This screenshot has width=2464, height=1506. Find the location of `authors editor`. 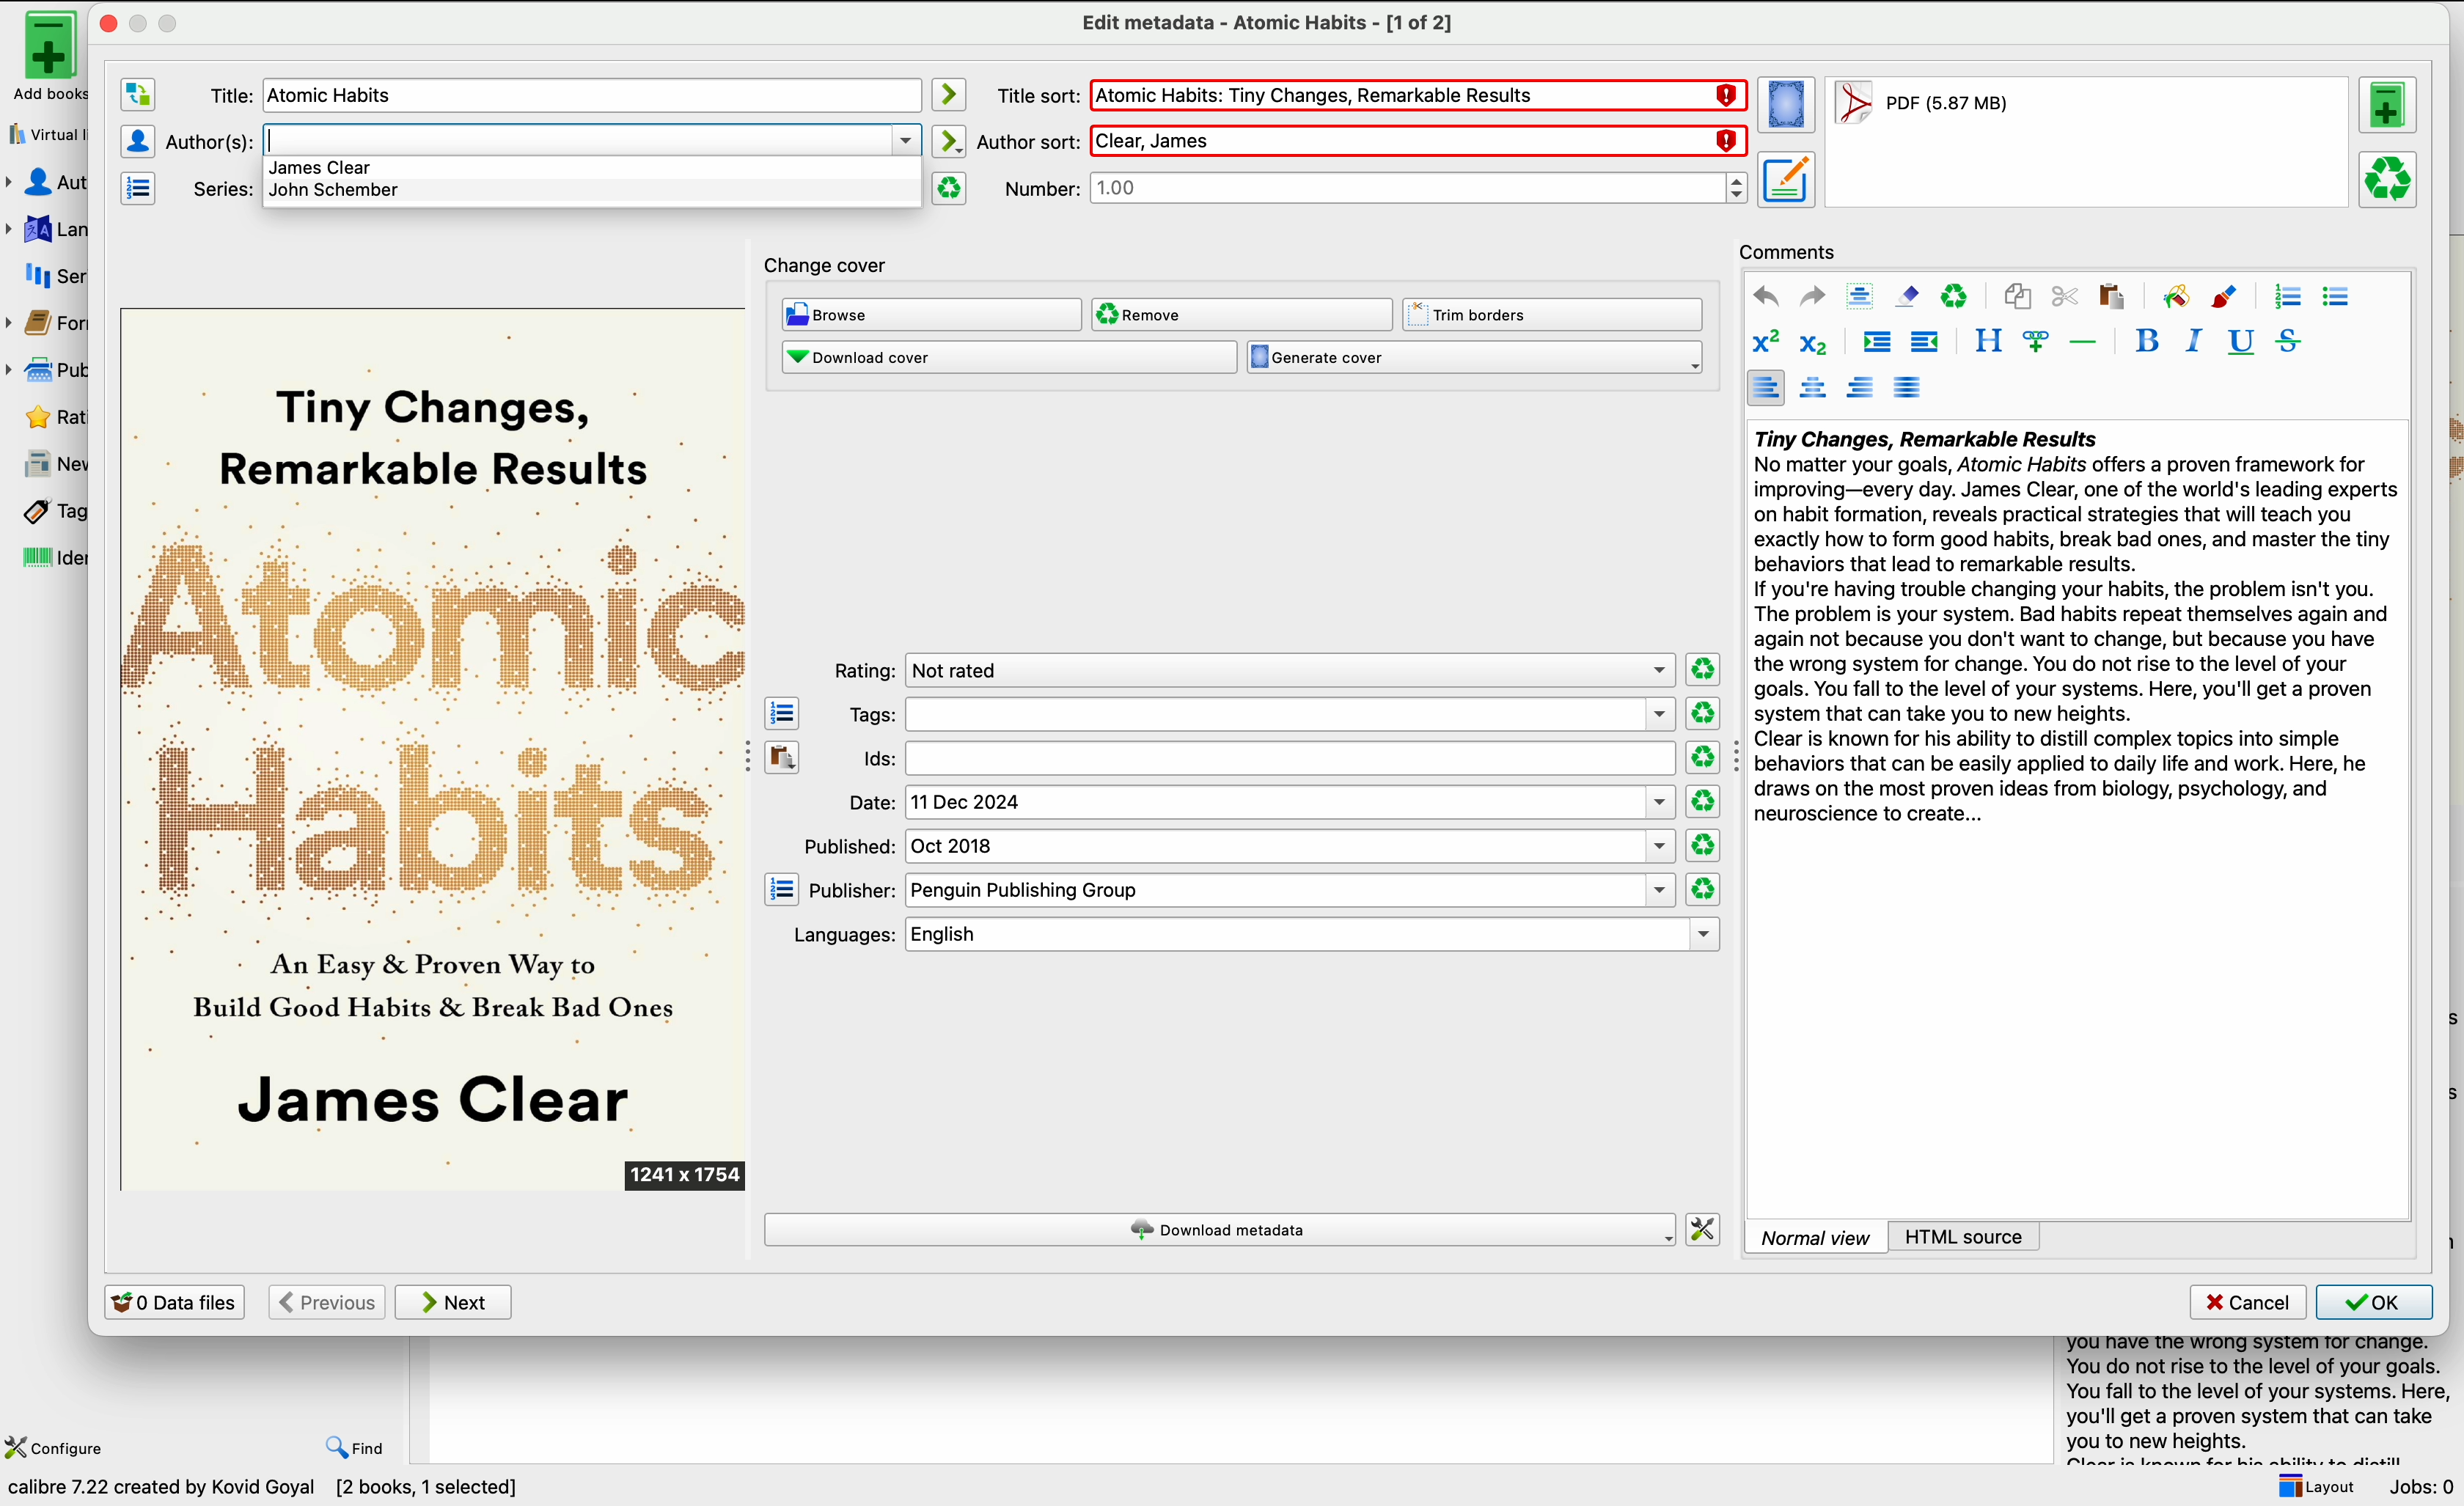

authors editor is located at coordinates (137, 140).